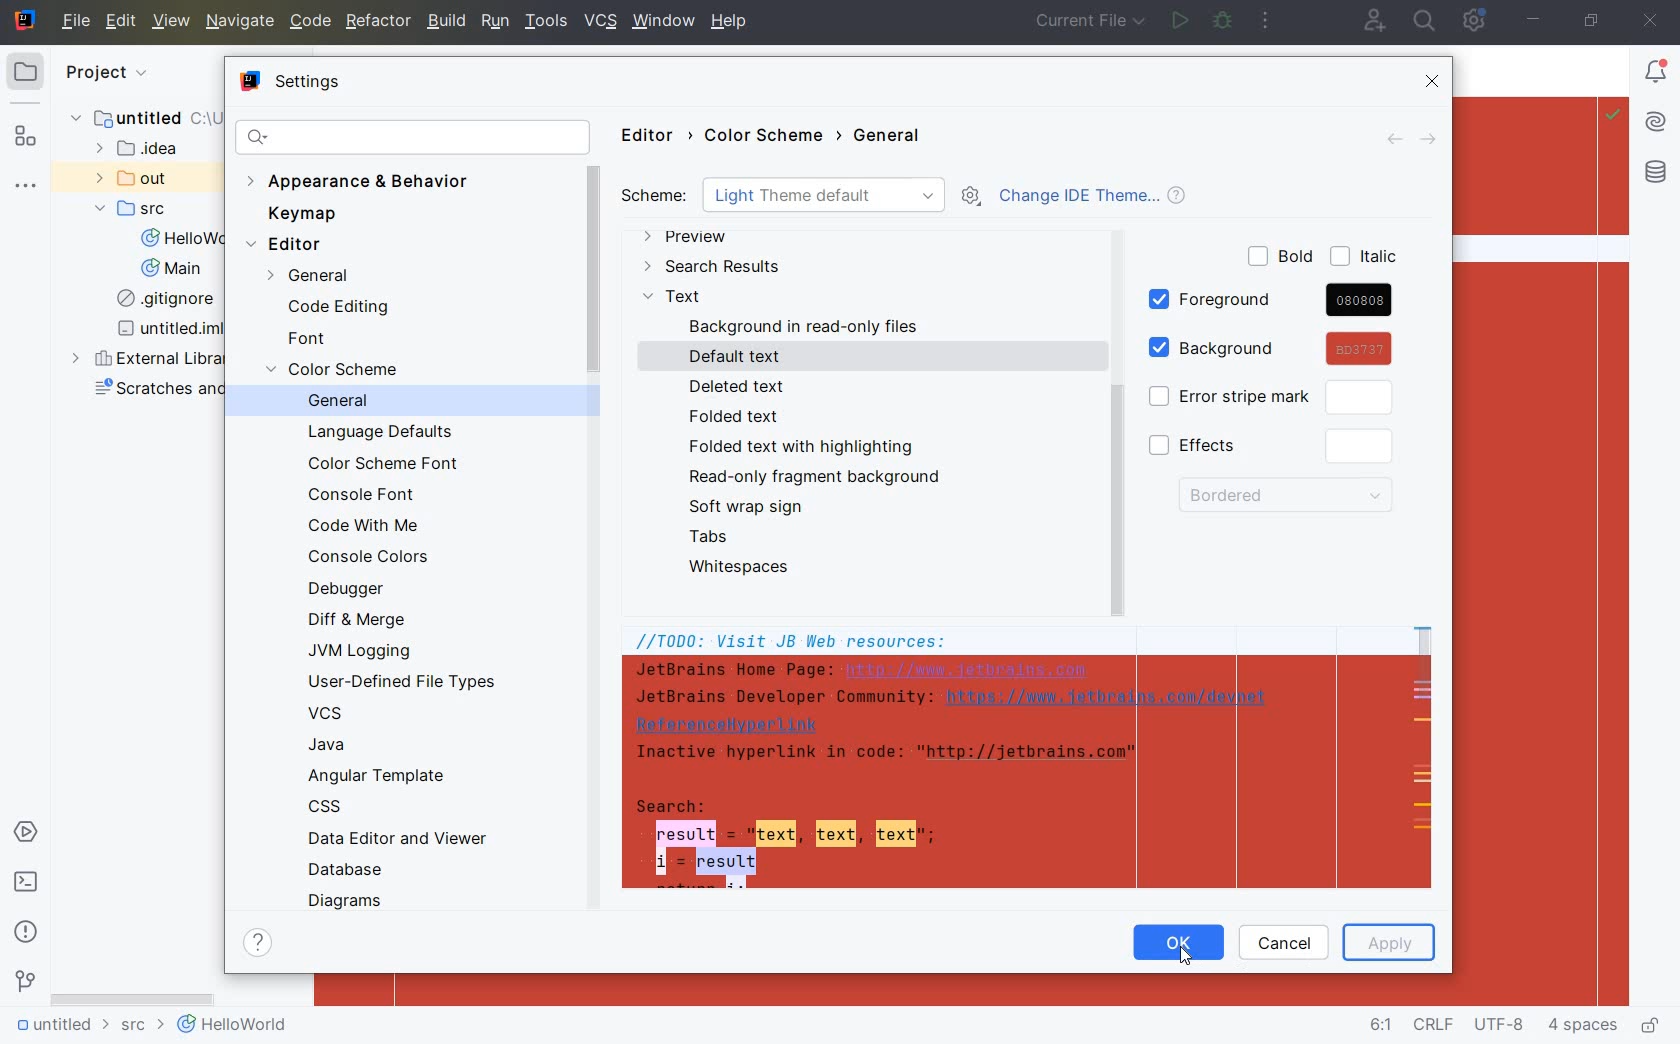  I want to click on click to customize, so click(1363, 399).